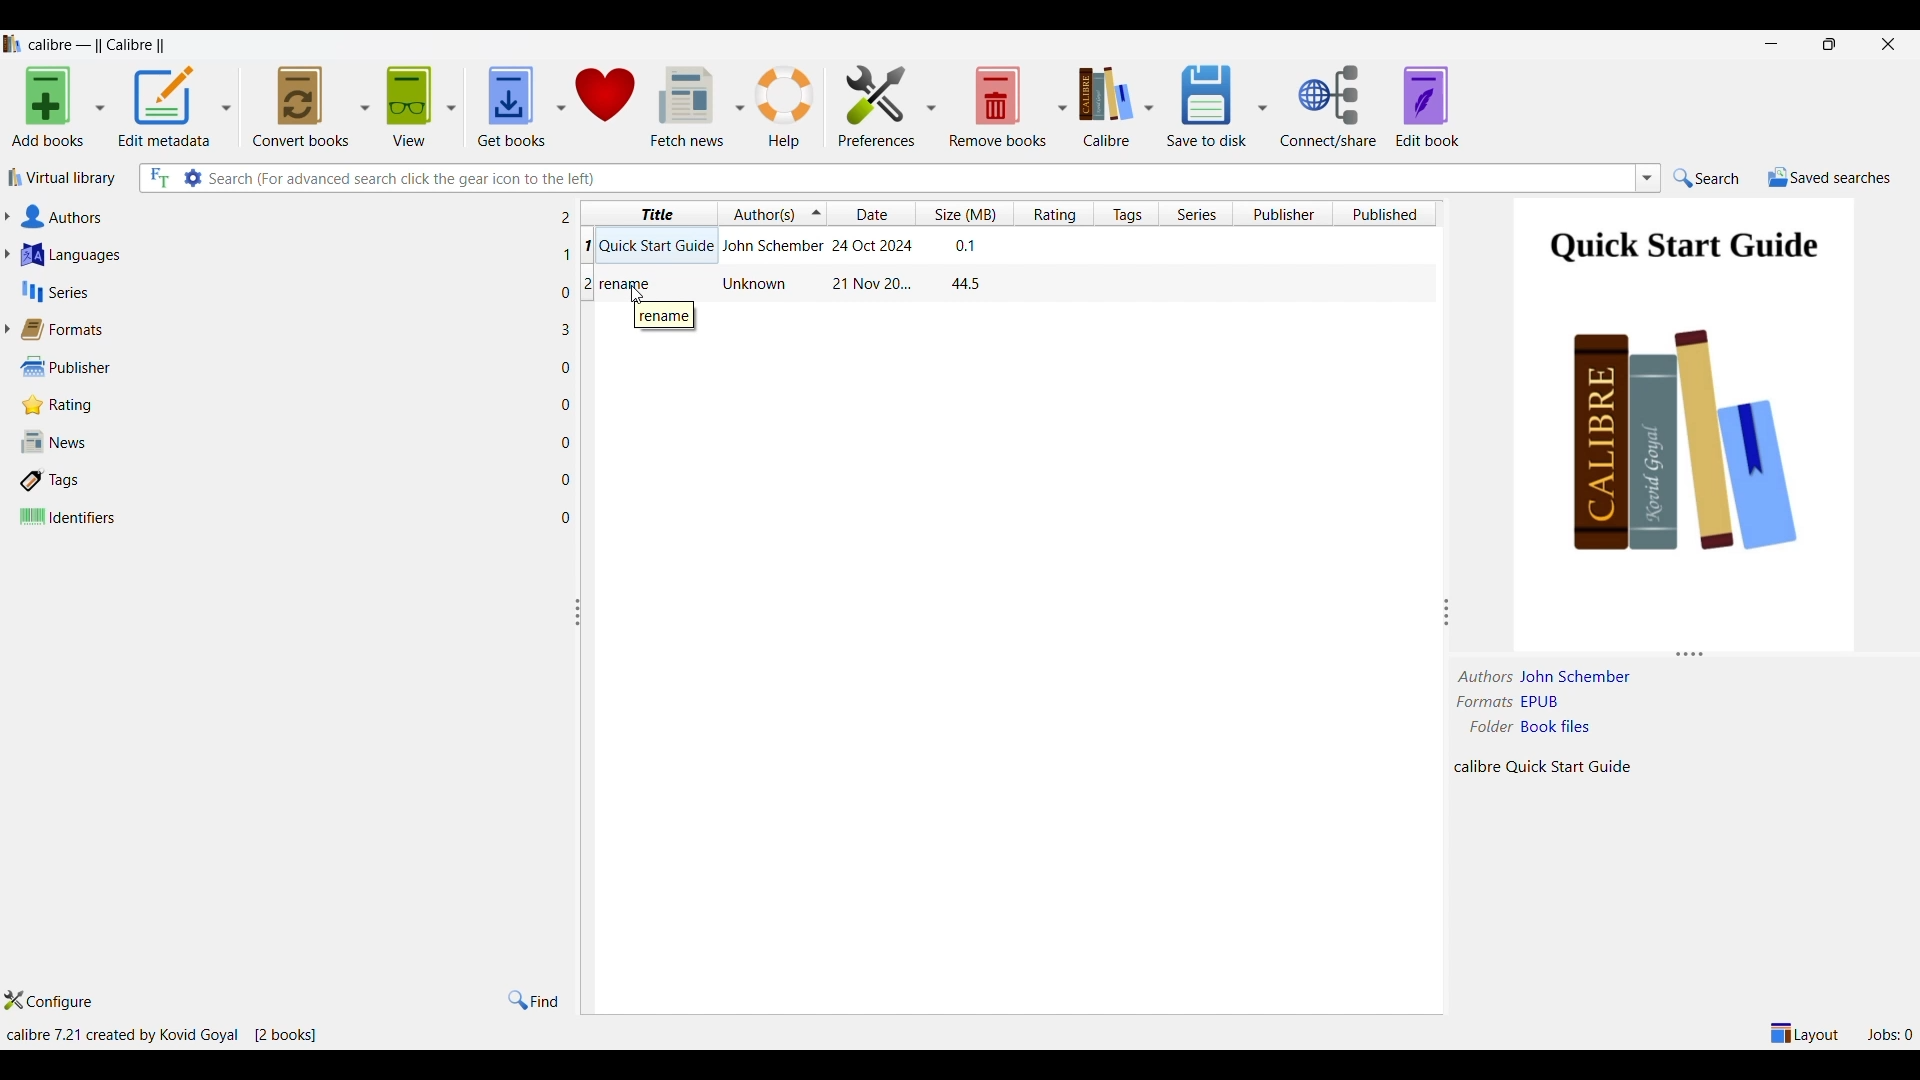 The image size is (1920, 1080). I want to click on Jobs, so click(1889, 1034).